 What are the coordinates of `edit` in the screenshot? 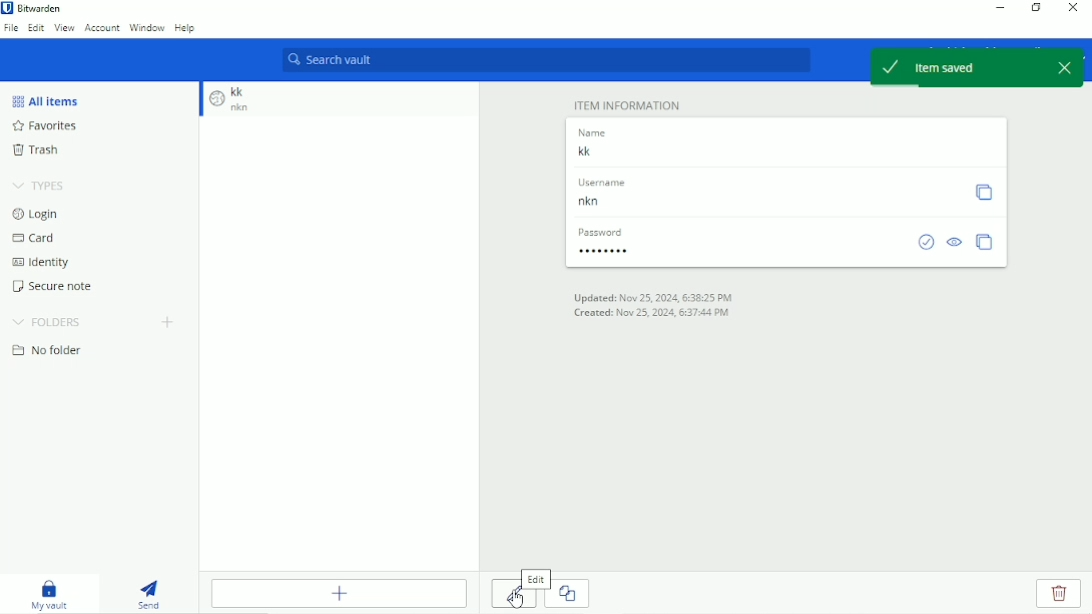 It's located at (516, 600).